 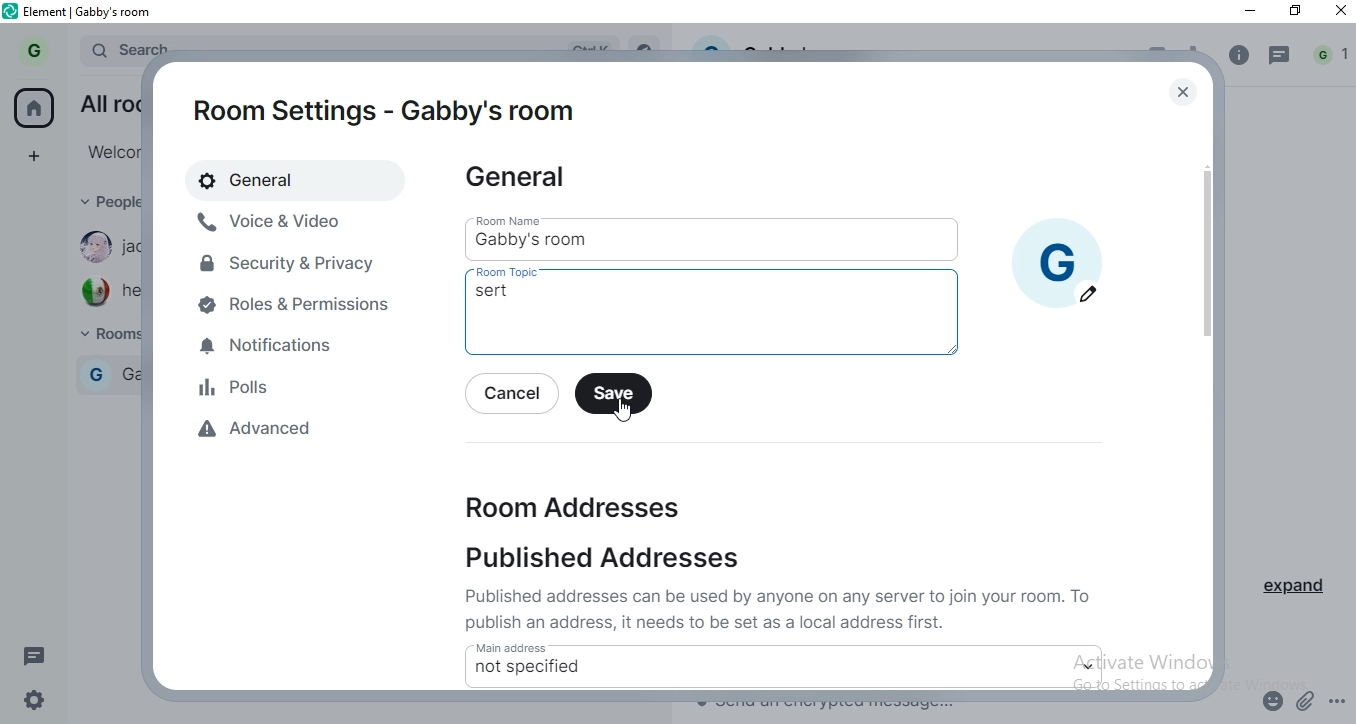 What do you see at coordinates (560, 503) in the screenshot?
I see `room addresses` at bounding box center [560, 503].